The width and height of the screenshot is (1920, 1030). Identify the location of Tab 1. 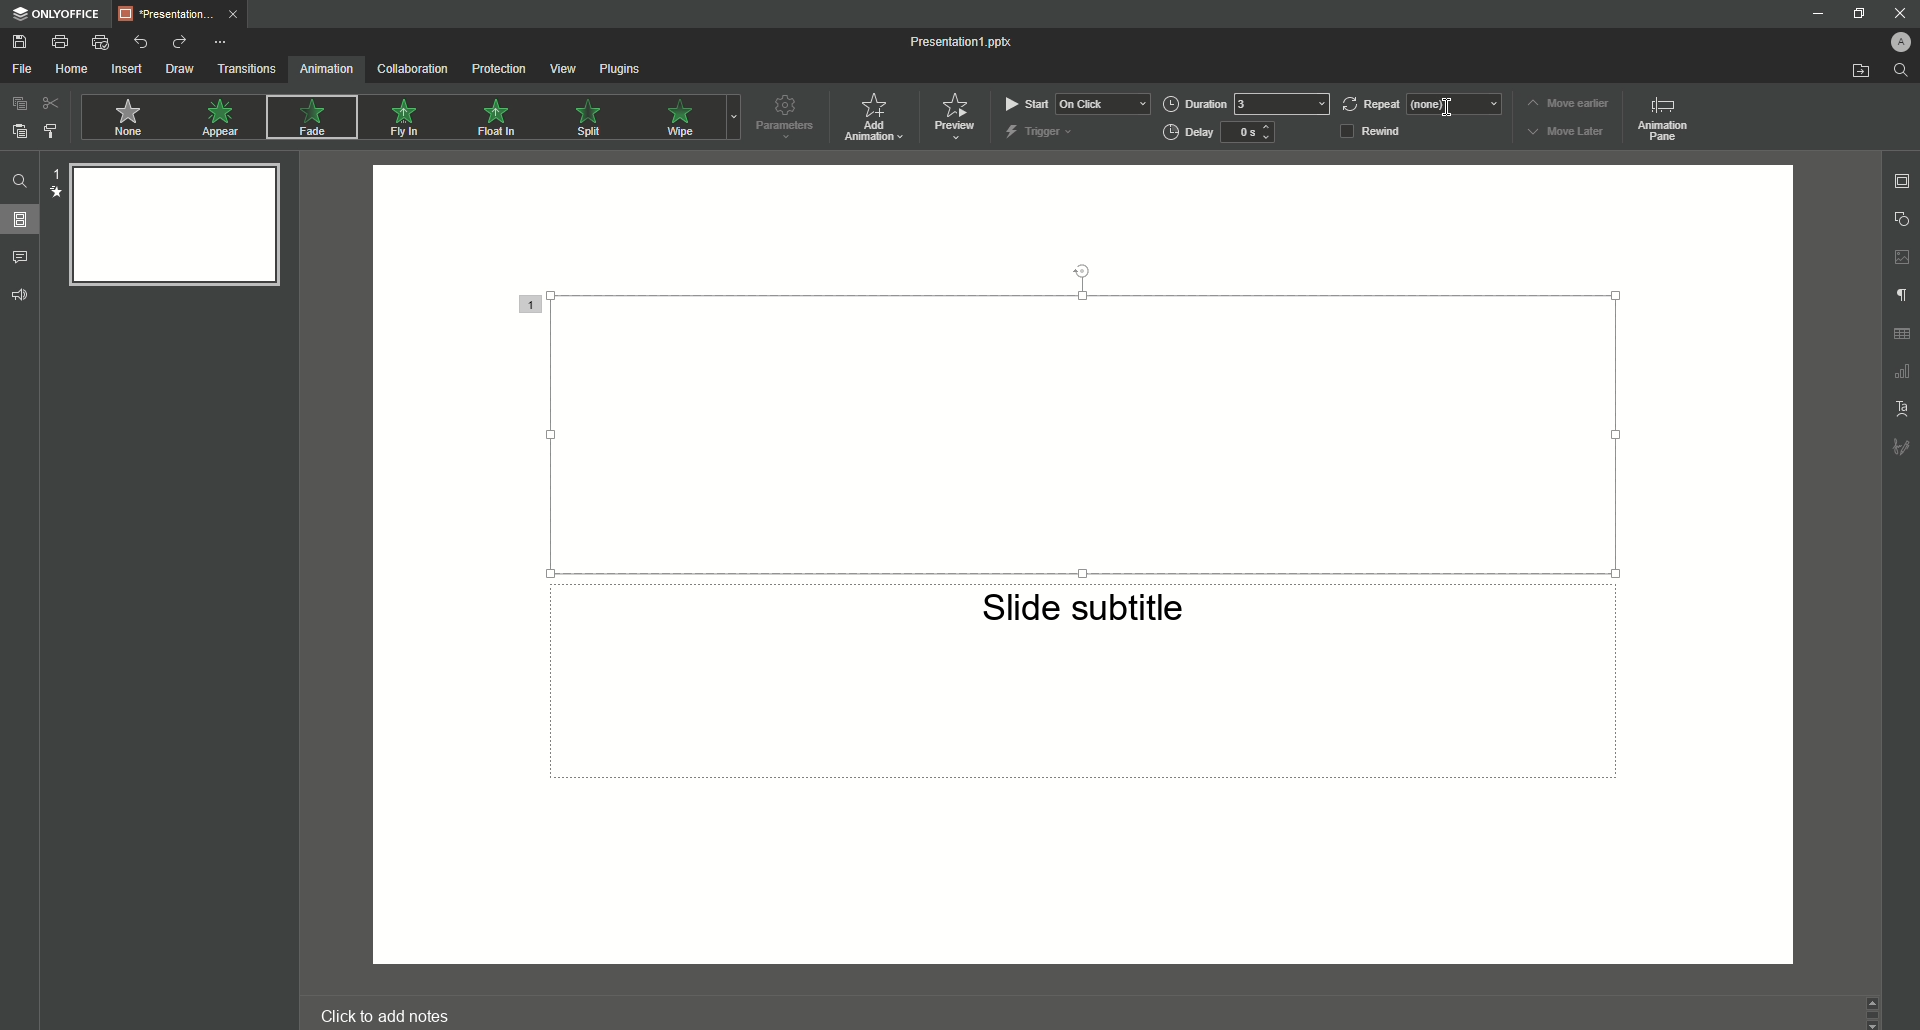
(186, 16).